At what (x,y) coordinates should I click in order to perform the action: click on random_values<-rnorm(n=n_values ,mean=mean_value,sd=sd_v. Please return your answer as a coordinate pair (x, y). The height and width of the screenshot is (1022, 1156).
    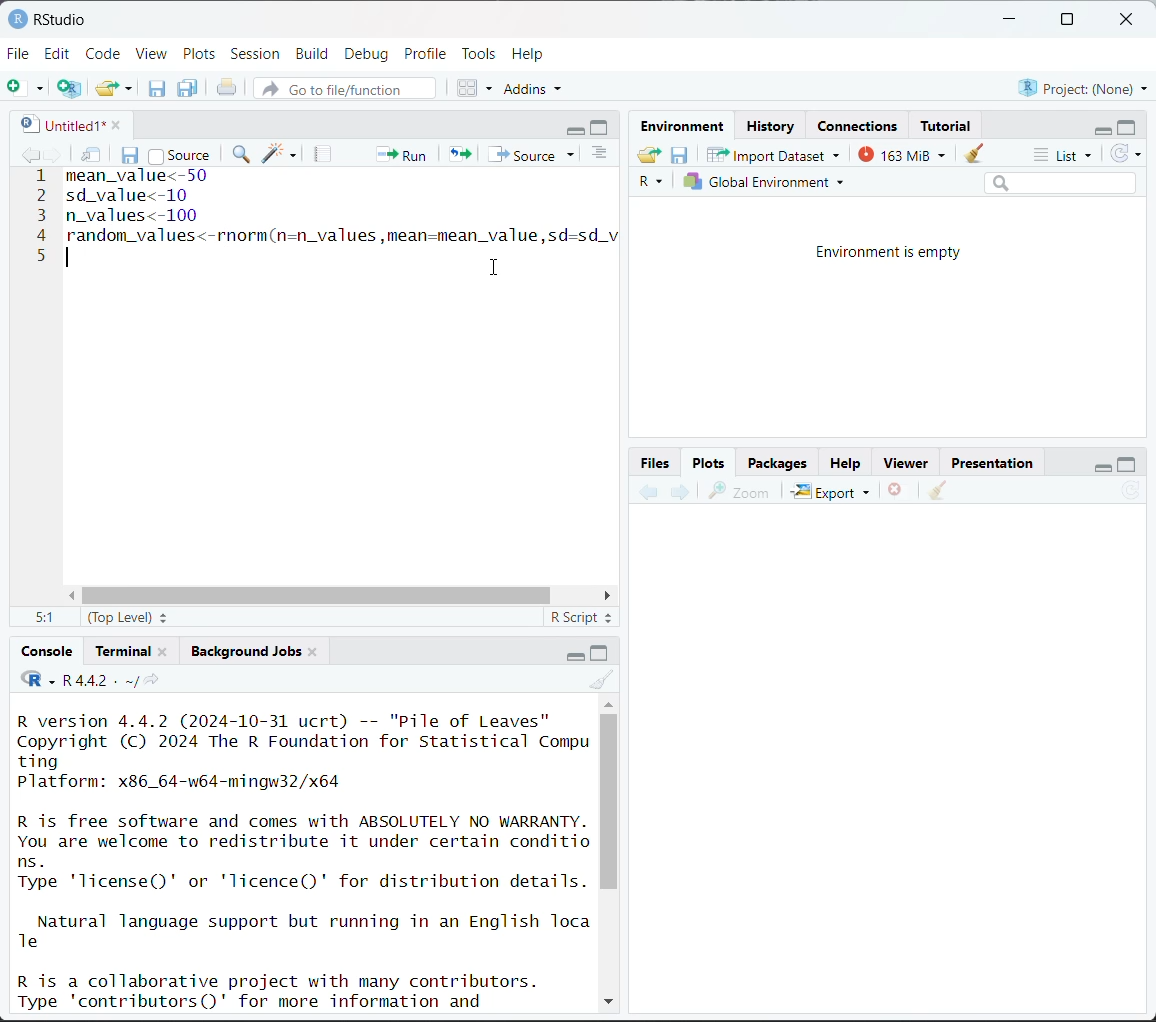
    Looking at the image, I should click on (340, 235).